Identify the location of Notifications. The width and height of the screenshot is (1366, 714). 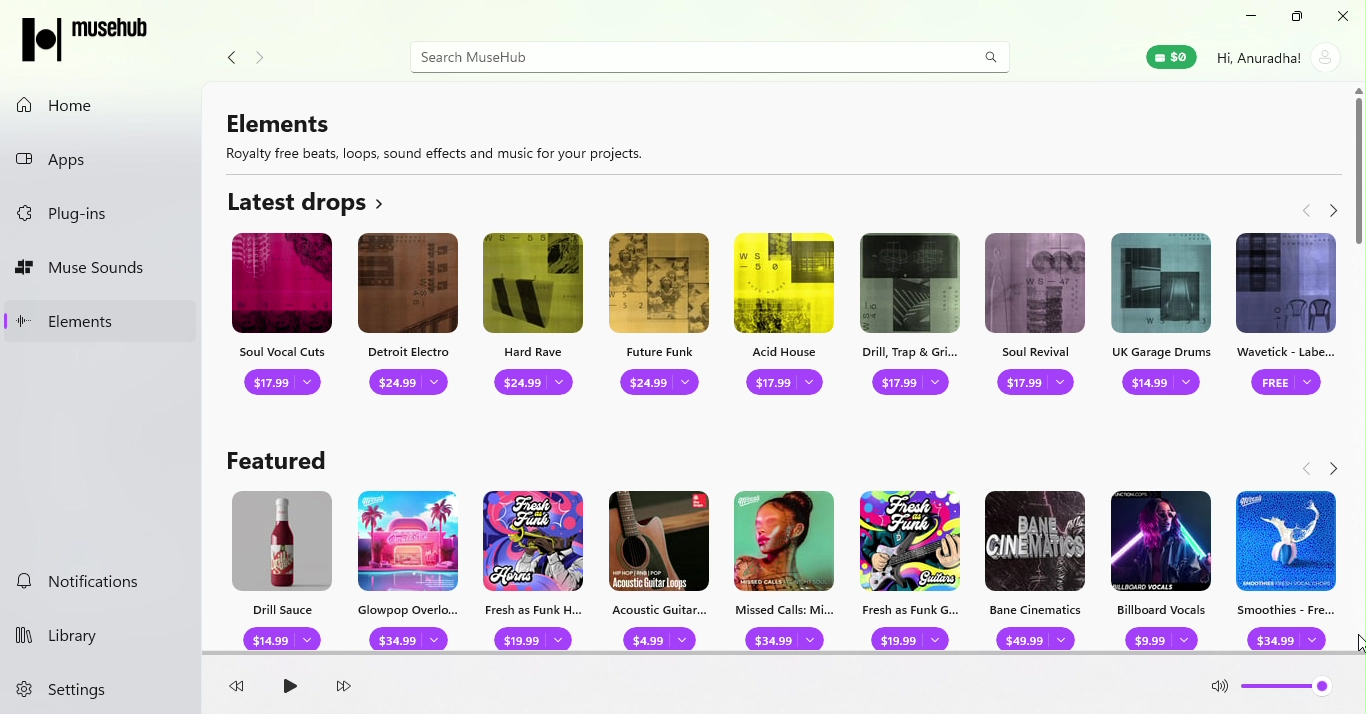
(95, 584).